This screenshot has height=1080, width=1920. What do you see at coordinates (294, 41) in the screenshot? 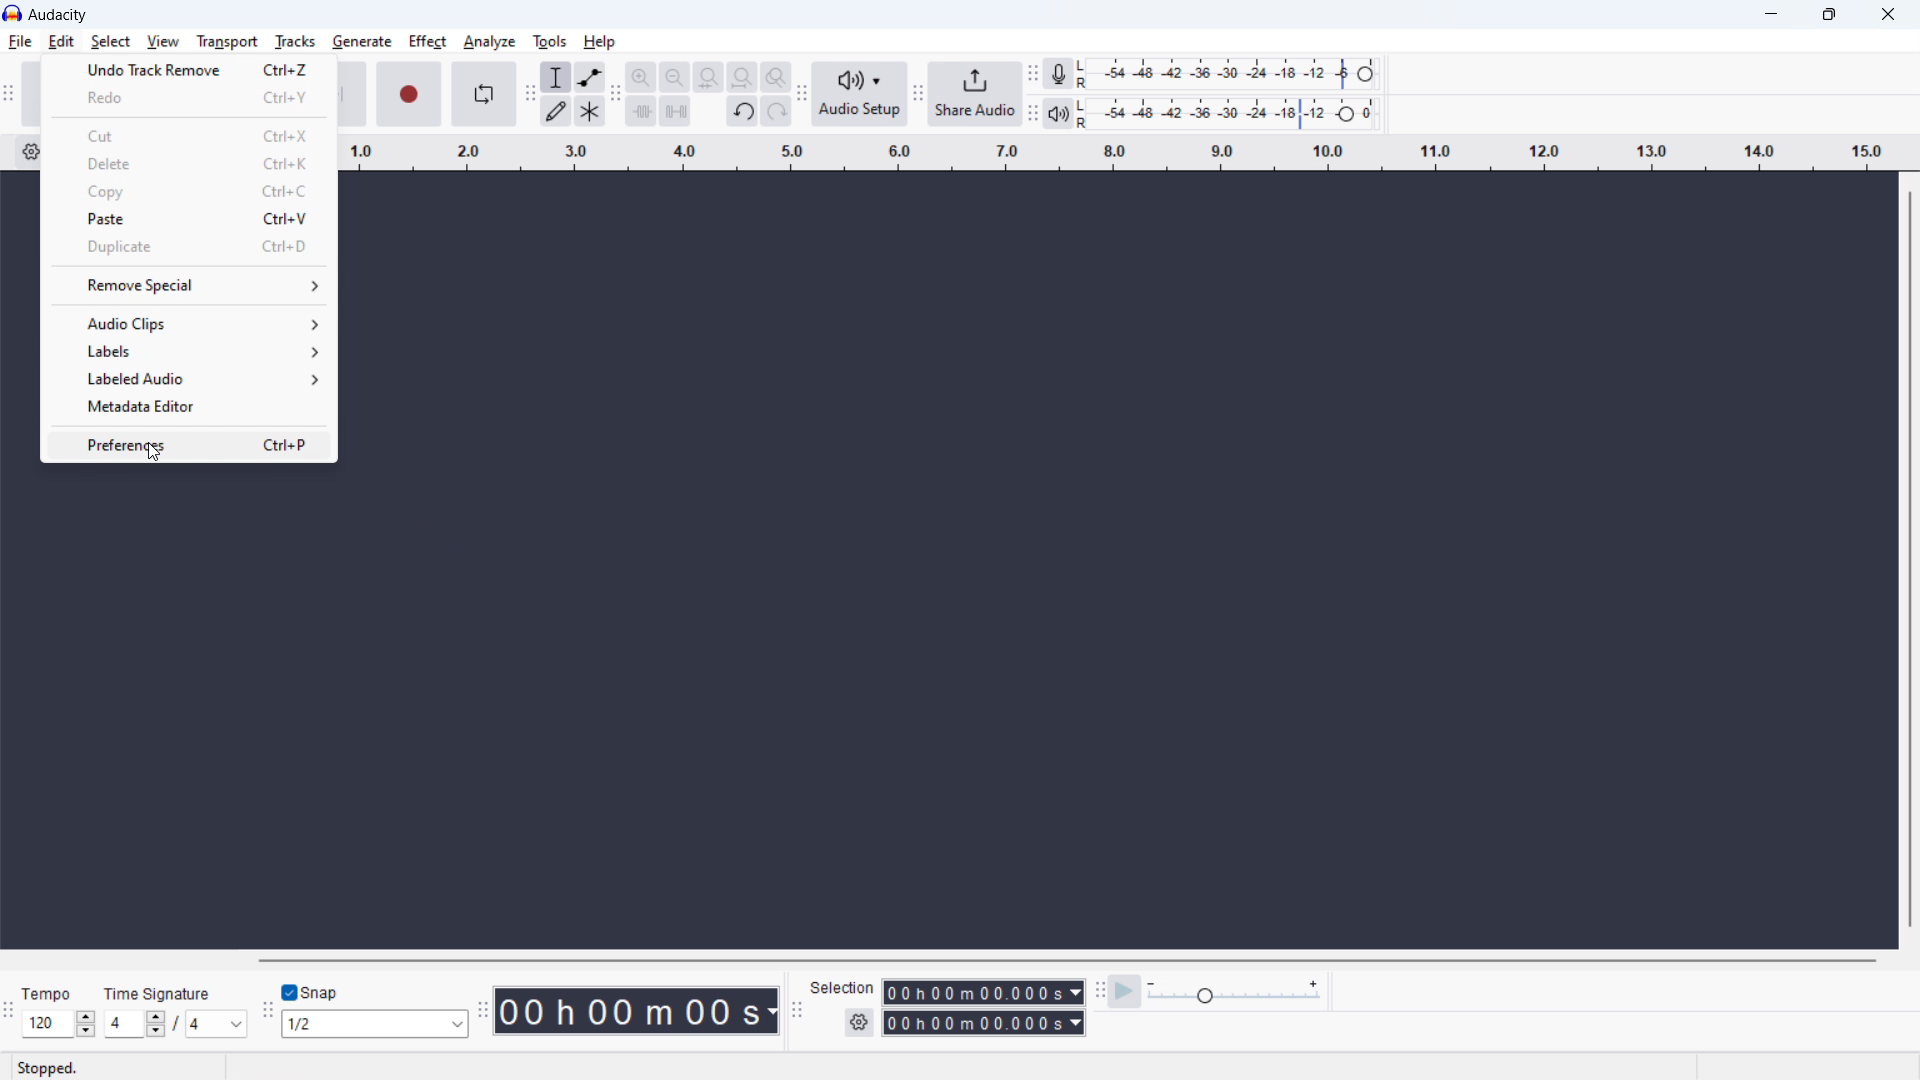
I see `tracks` at bounding box center [294, 41].